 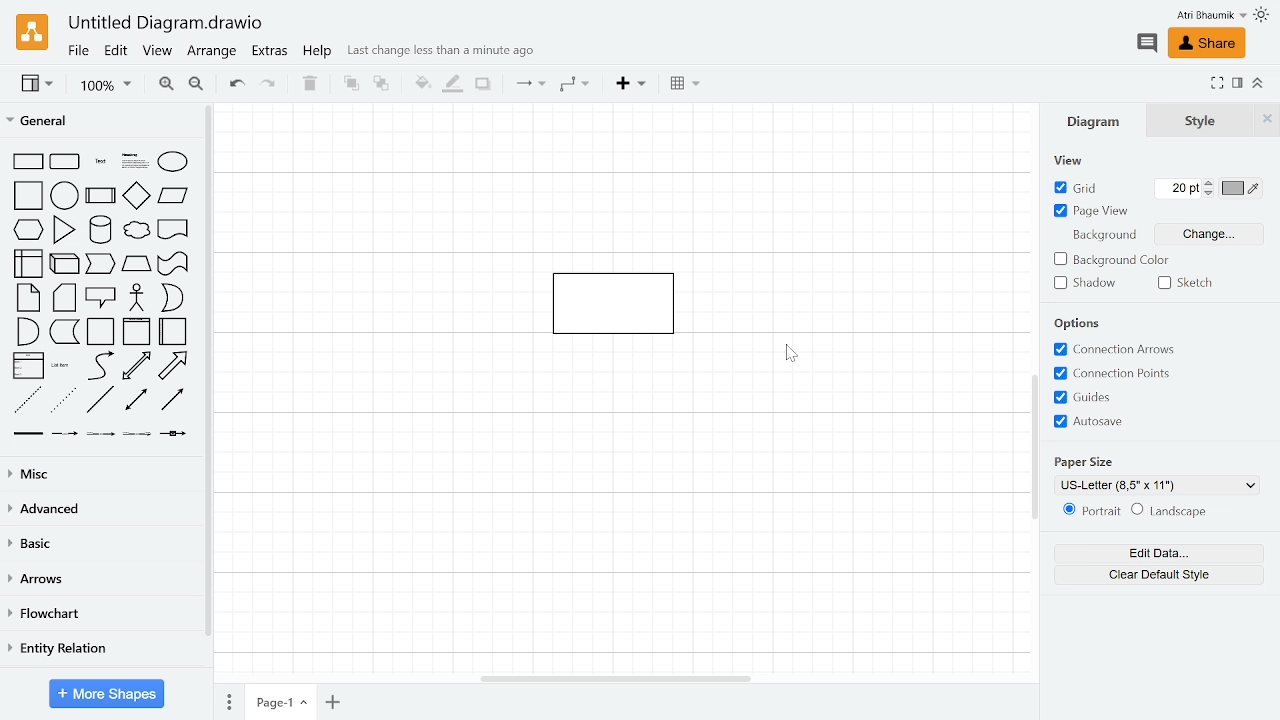 I want to click on Zoom out, so click(x=198, y=85).